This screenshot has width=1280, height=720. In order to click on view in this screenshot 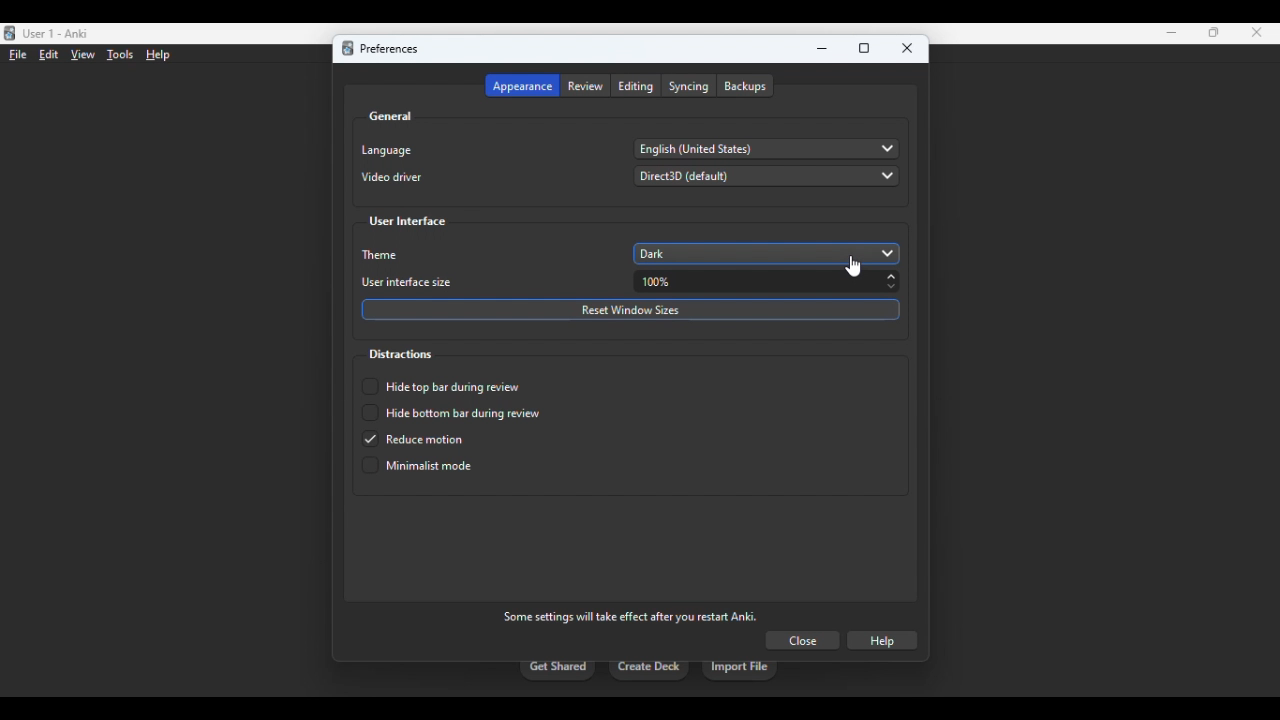, I will do `click(82, 56)`.